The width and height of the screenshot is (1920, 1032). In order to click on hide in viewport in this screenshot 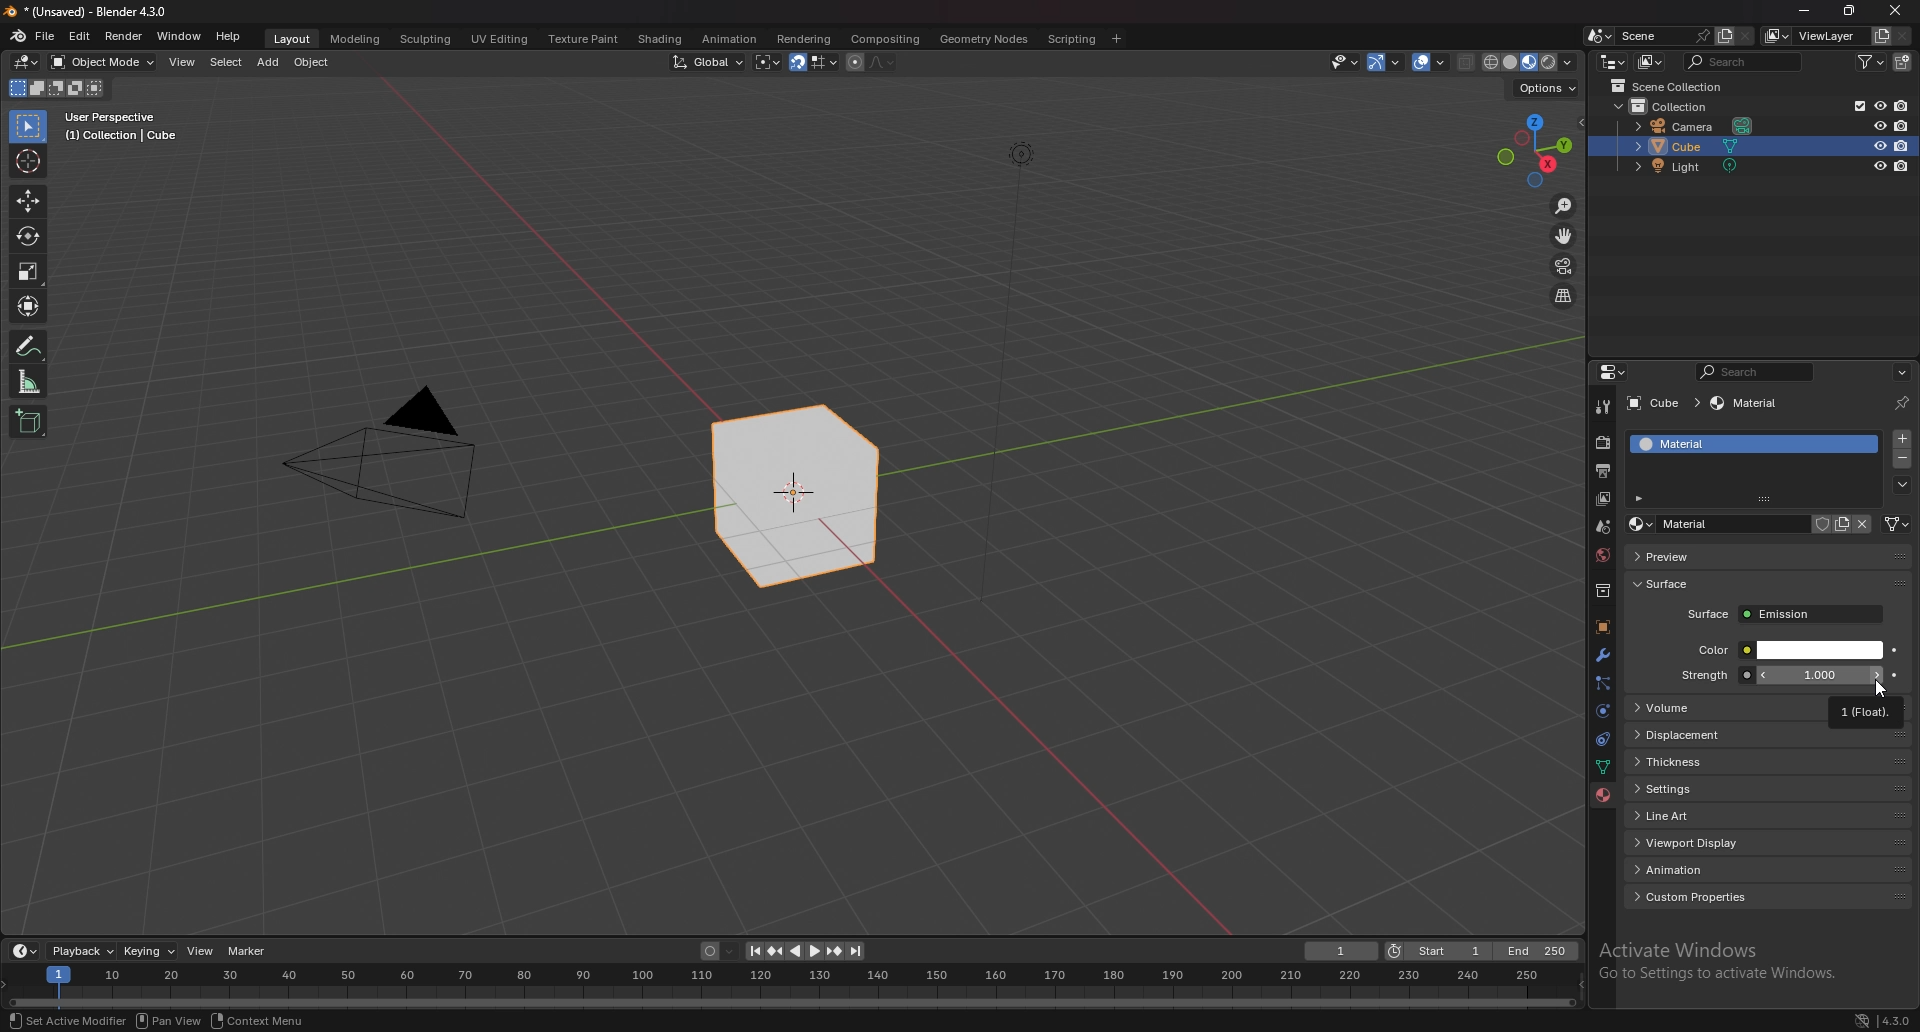, I will do `click(1880, 165)`.